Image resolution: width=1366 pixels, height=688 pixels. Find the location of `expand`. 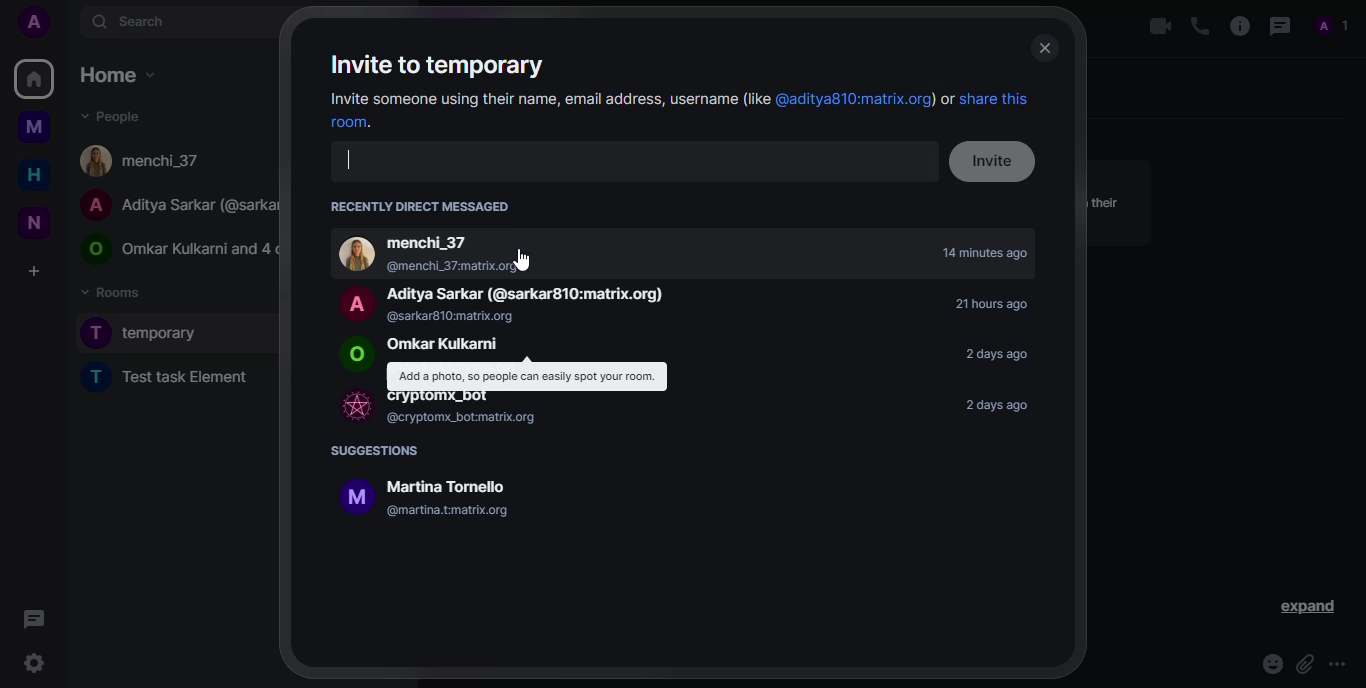

expand is located at coordinates (1305, 607).